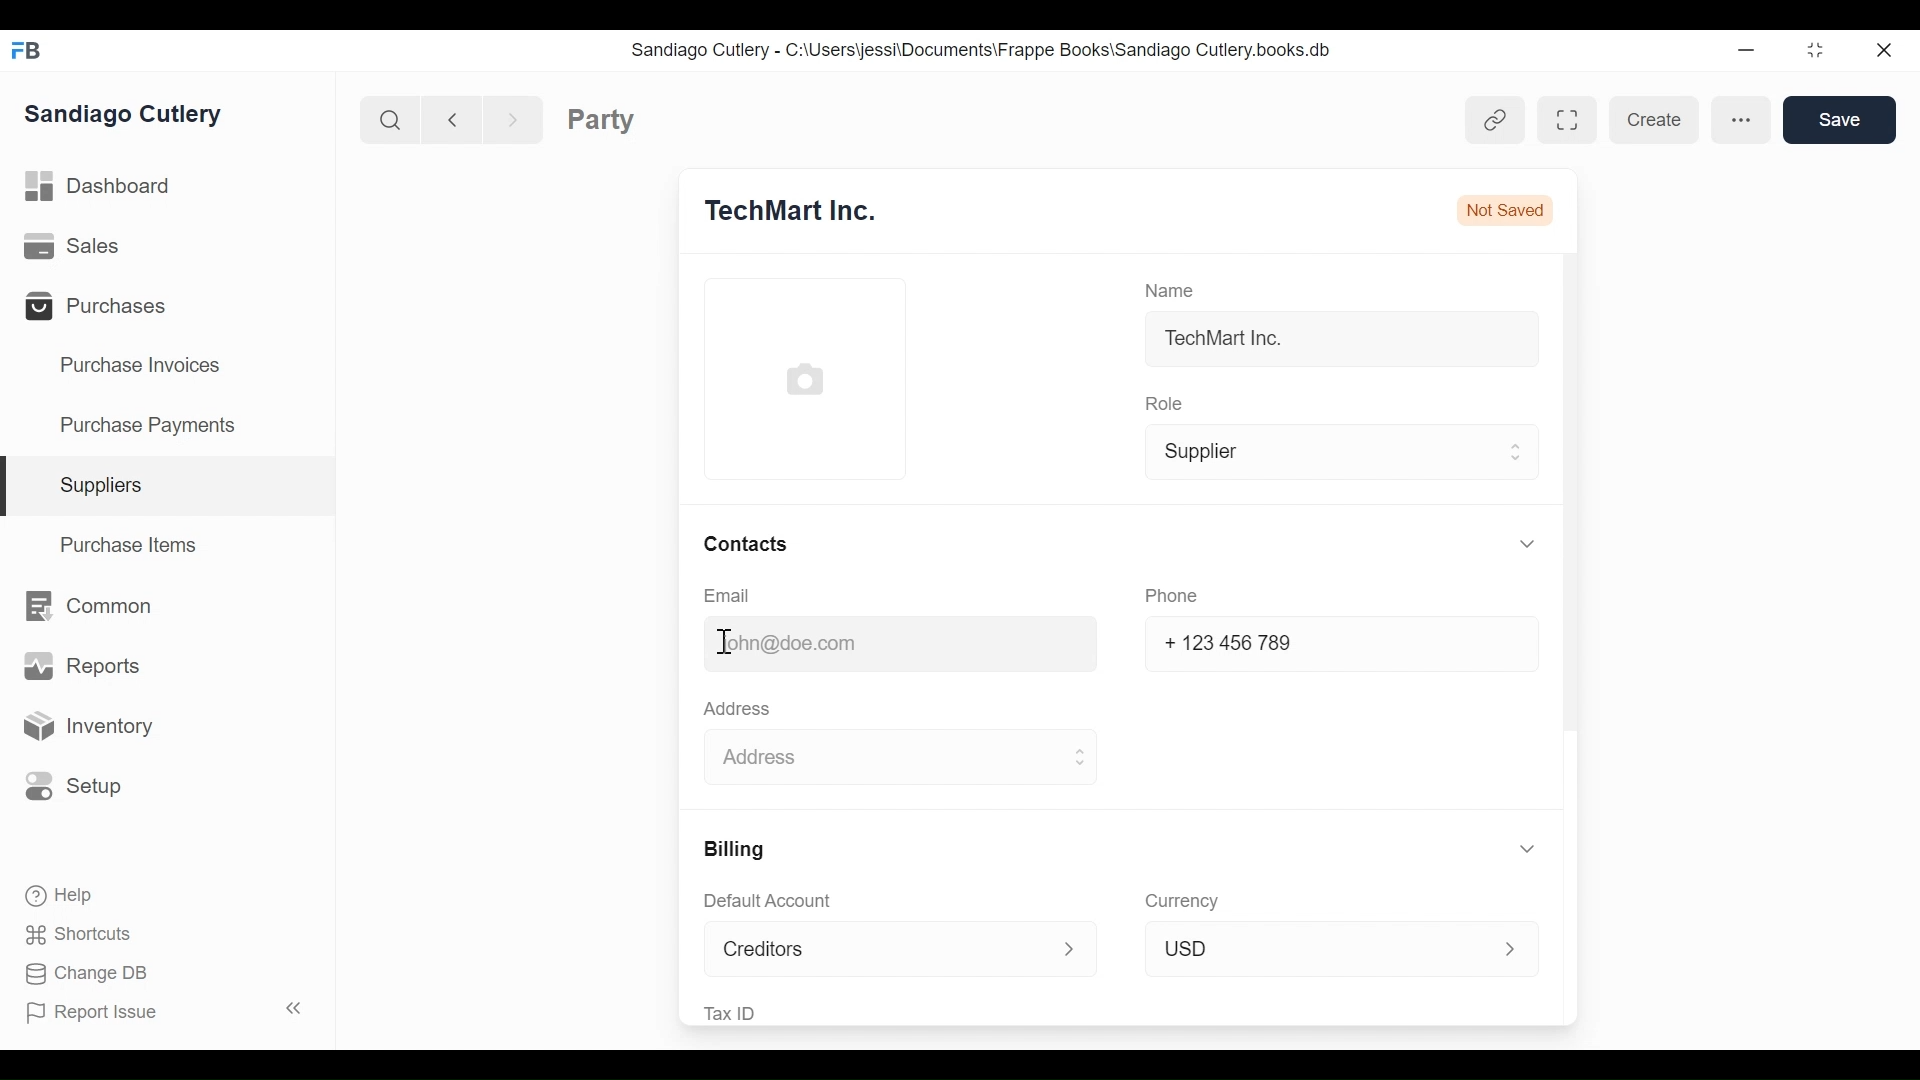  Describe the element at coordinates (83, 786) in the screenshot. I see `Setup` at that location.